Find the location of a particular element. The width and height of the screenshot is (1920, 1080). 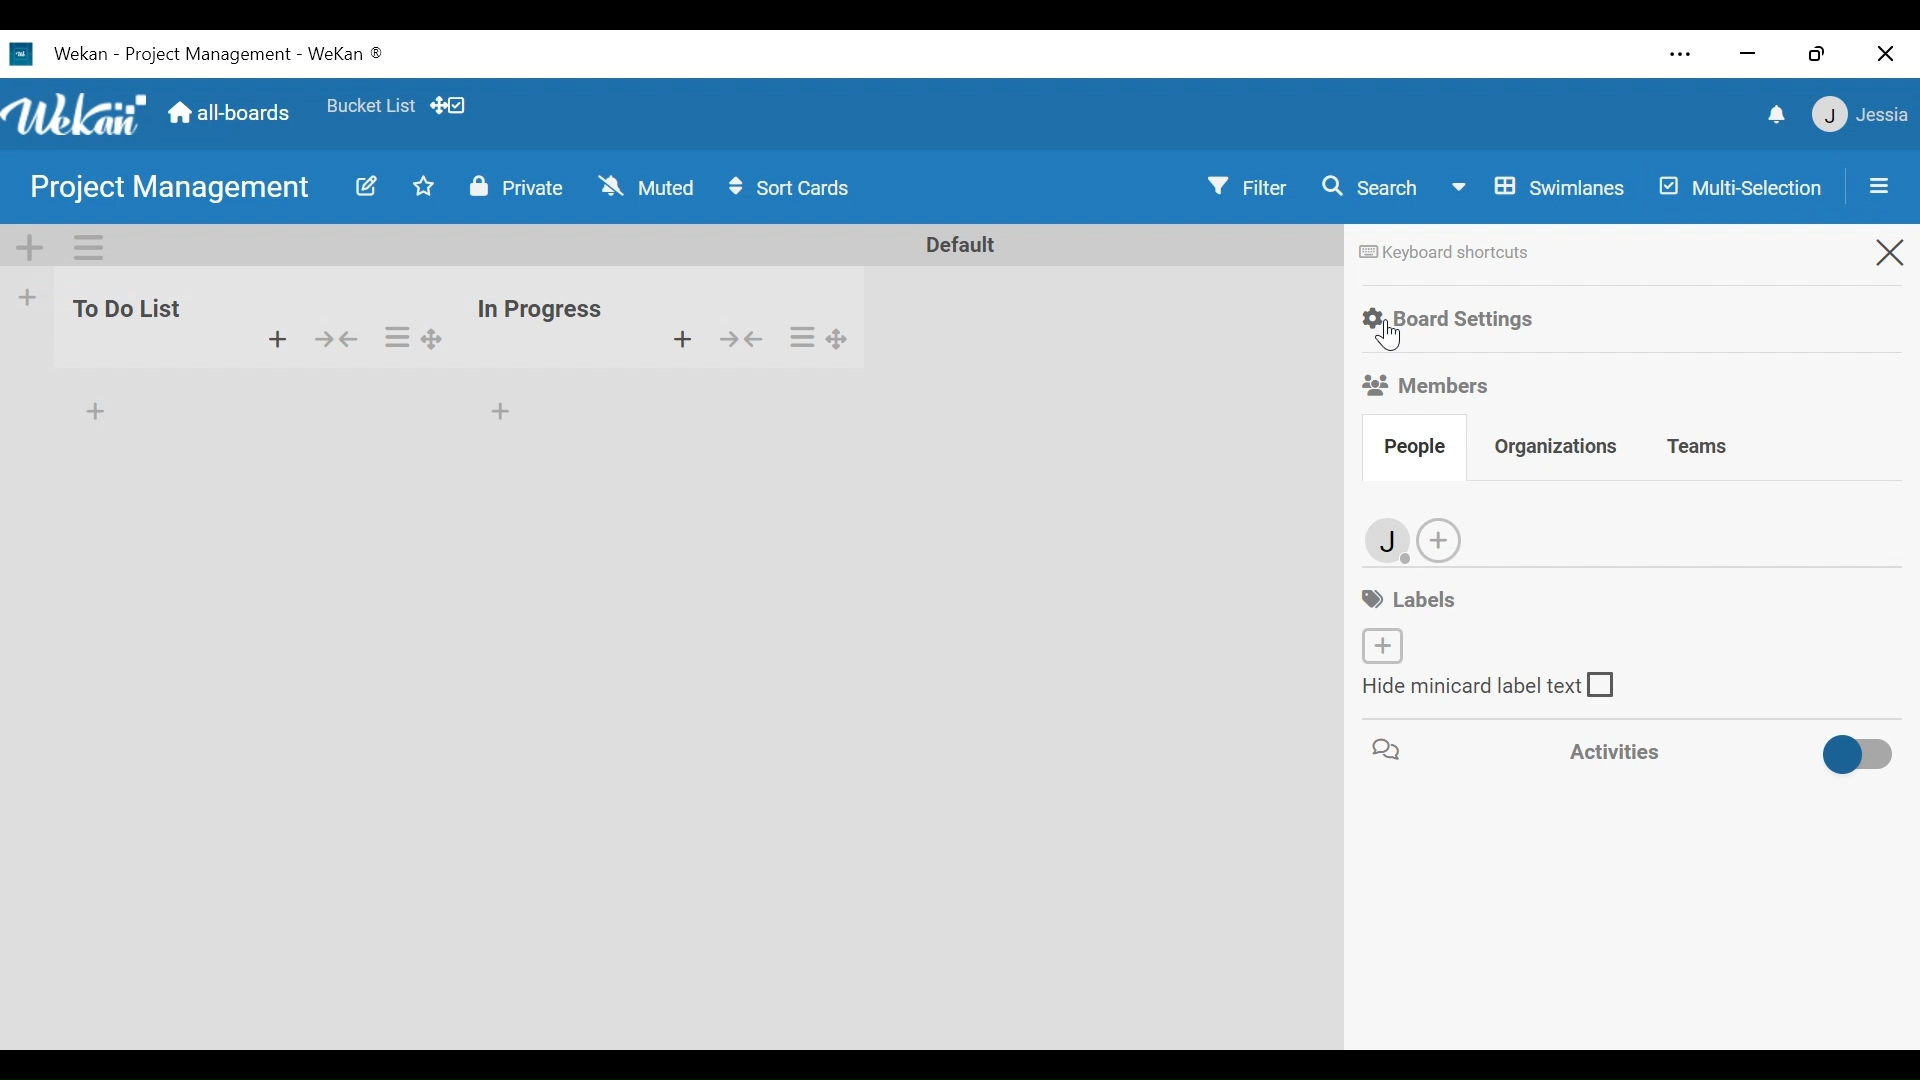

Favorites is located at coordinates (373, 108).